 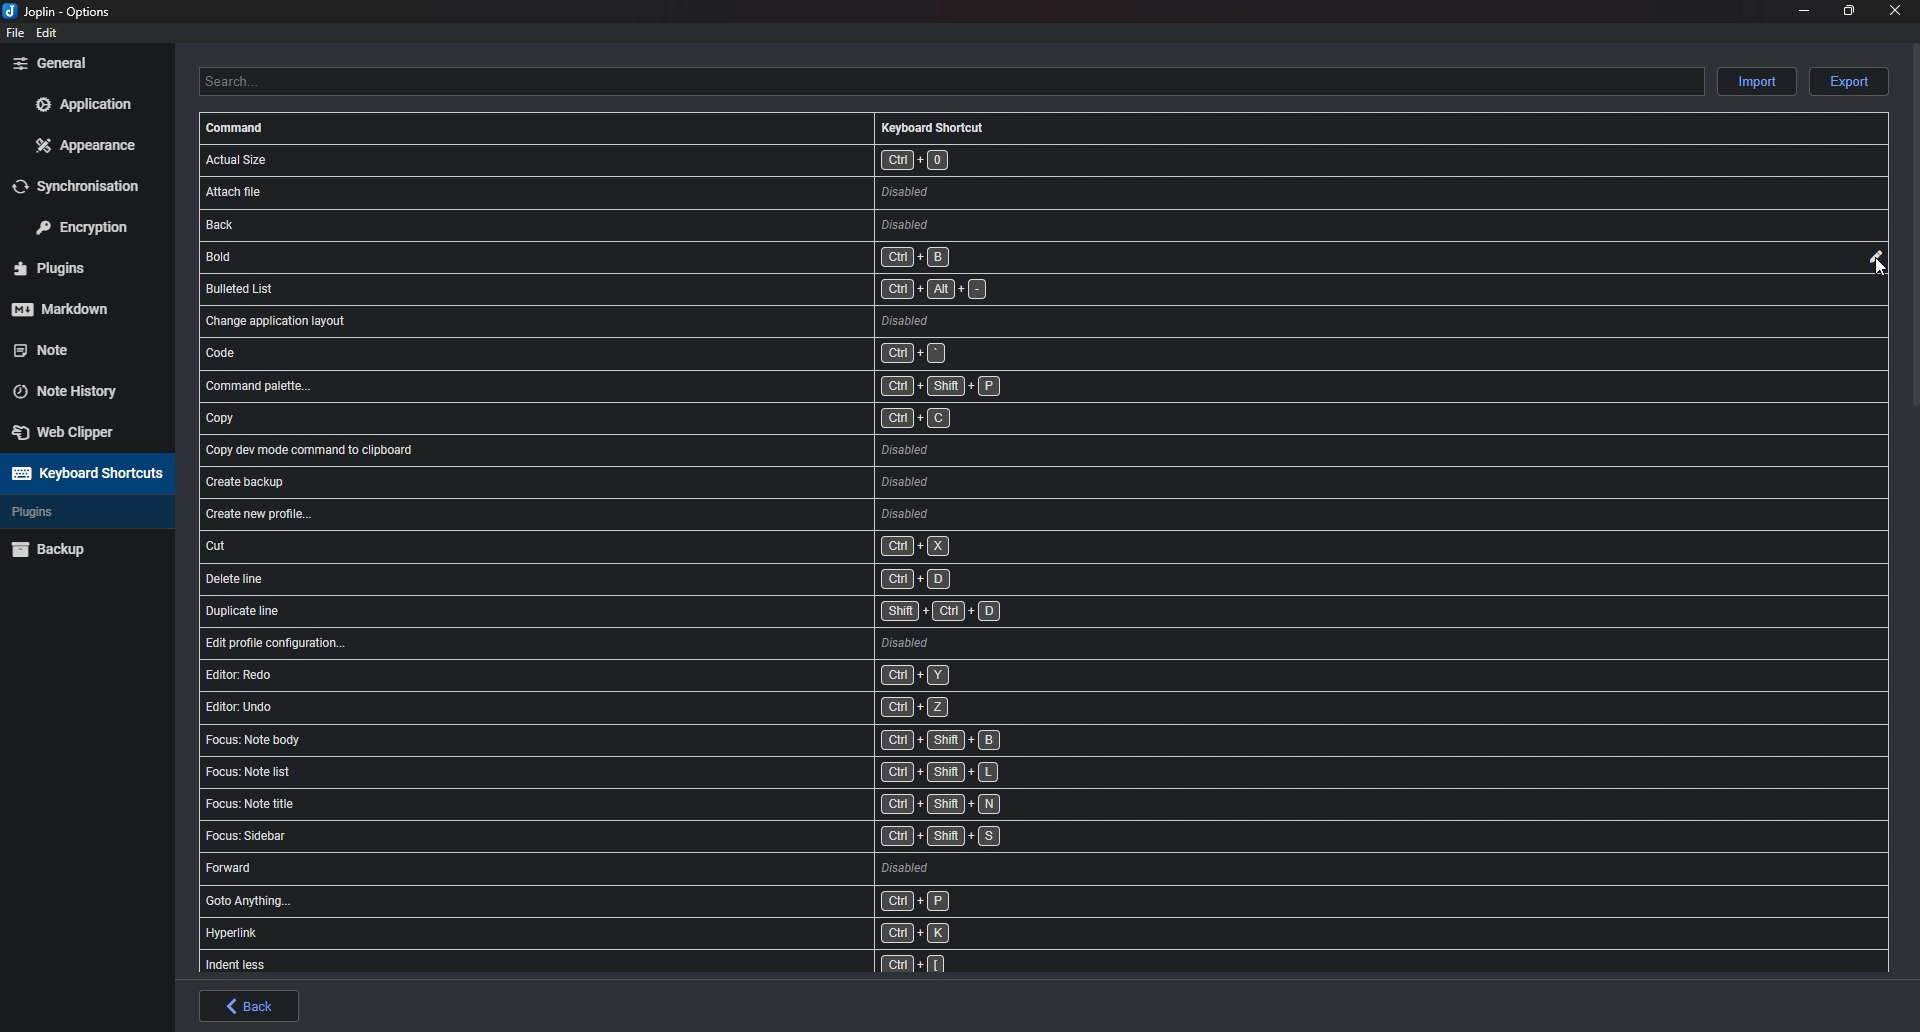 What do you see at coordinates (654, 839) in the screenshot?
I see `shortcut` at bounding box center [654, 839].